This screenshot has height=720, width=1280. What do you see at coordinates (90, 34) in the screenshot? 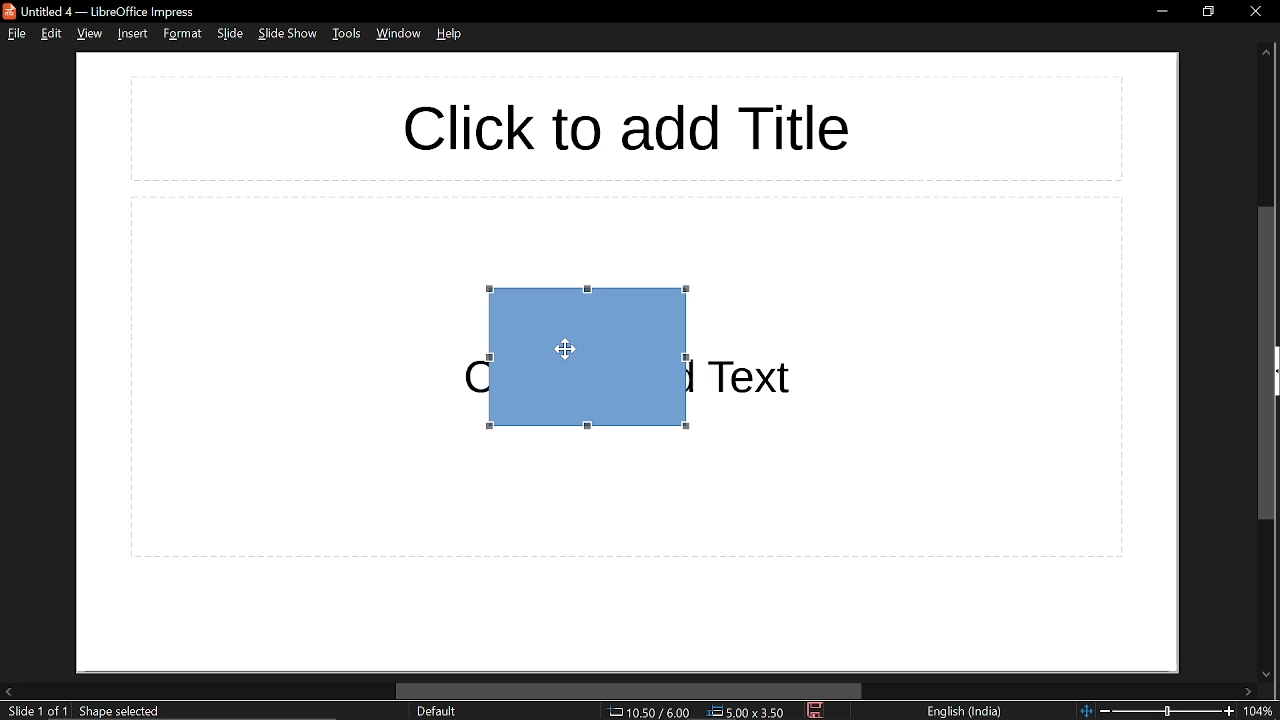
I see `view` at bounding box center [90, 34].